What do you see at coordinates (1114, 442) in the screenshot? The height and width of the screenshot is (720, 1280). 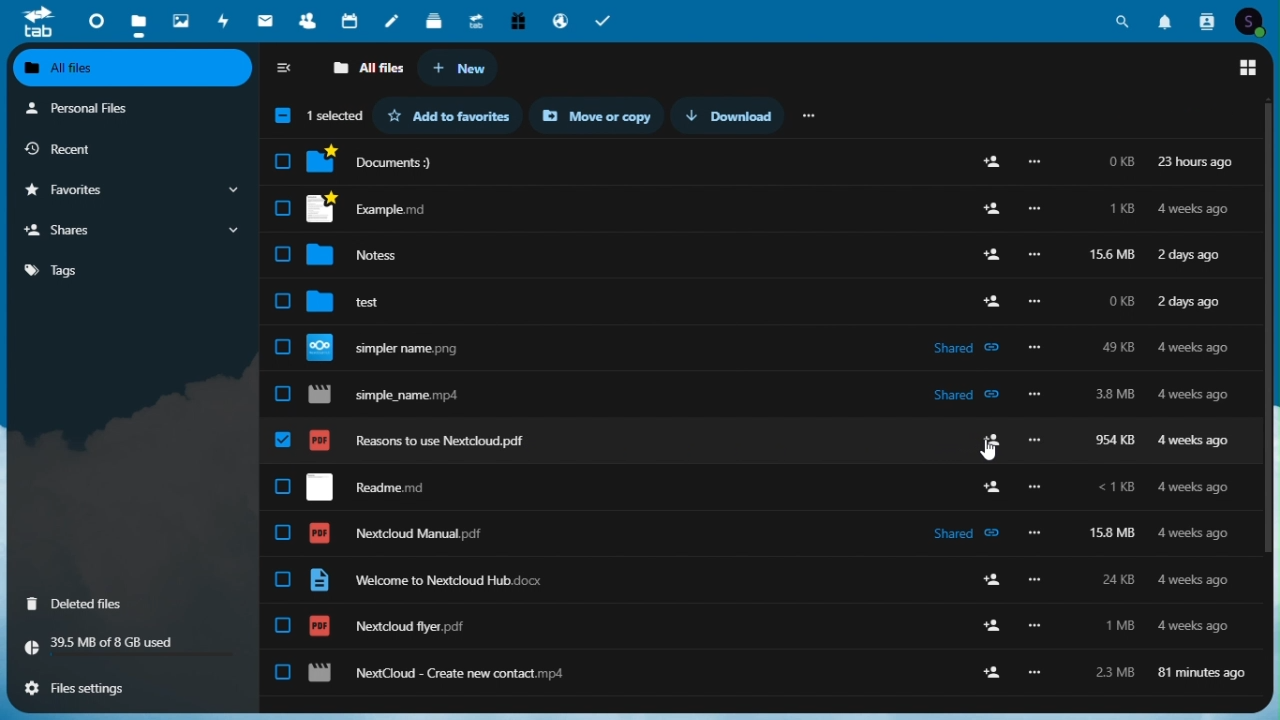 I see `954 kb` at bounding box center [1114, 442].